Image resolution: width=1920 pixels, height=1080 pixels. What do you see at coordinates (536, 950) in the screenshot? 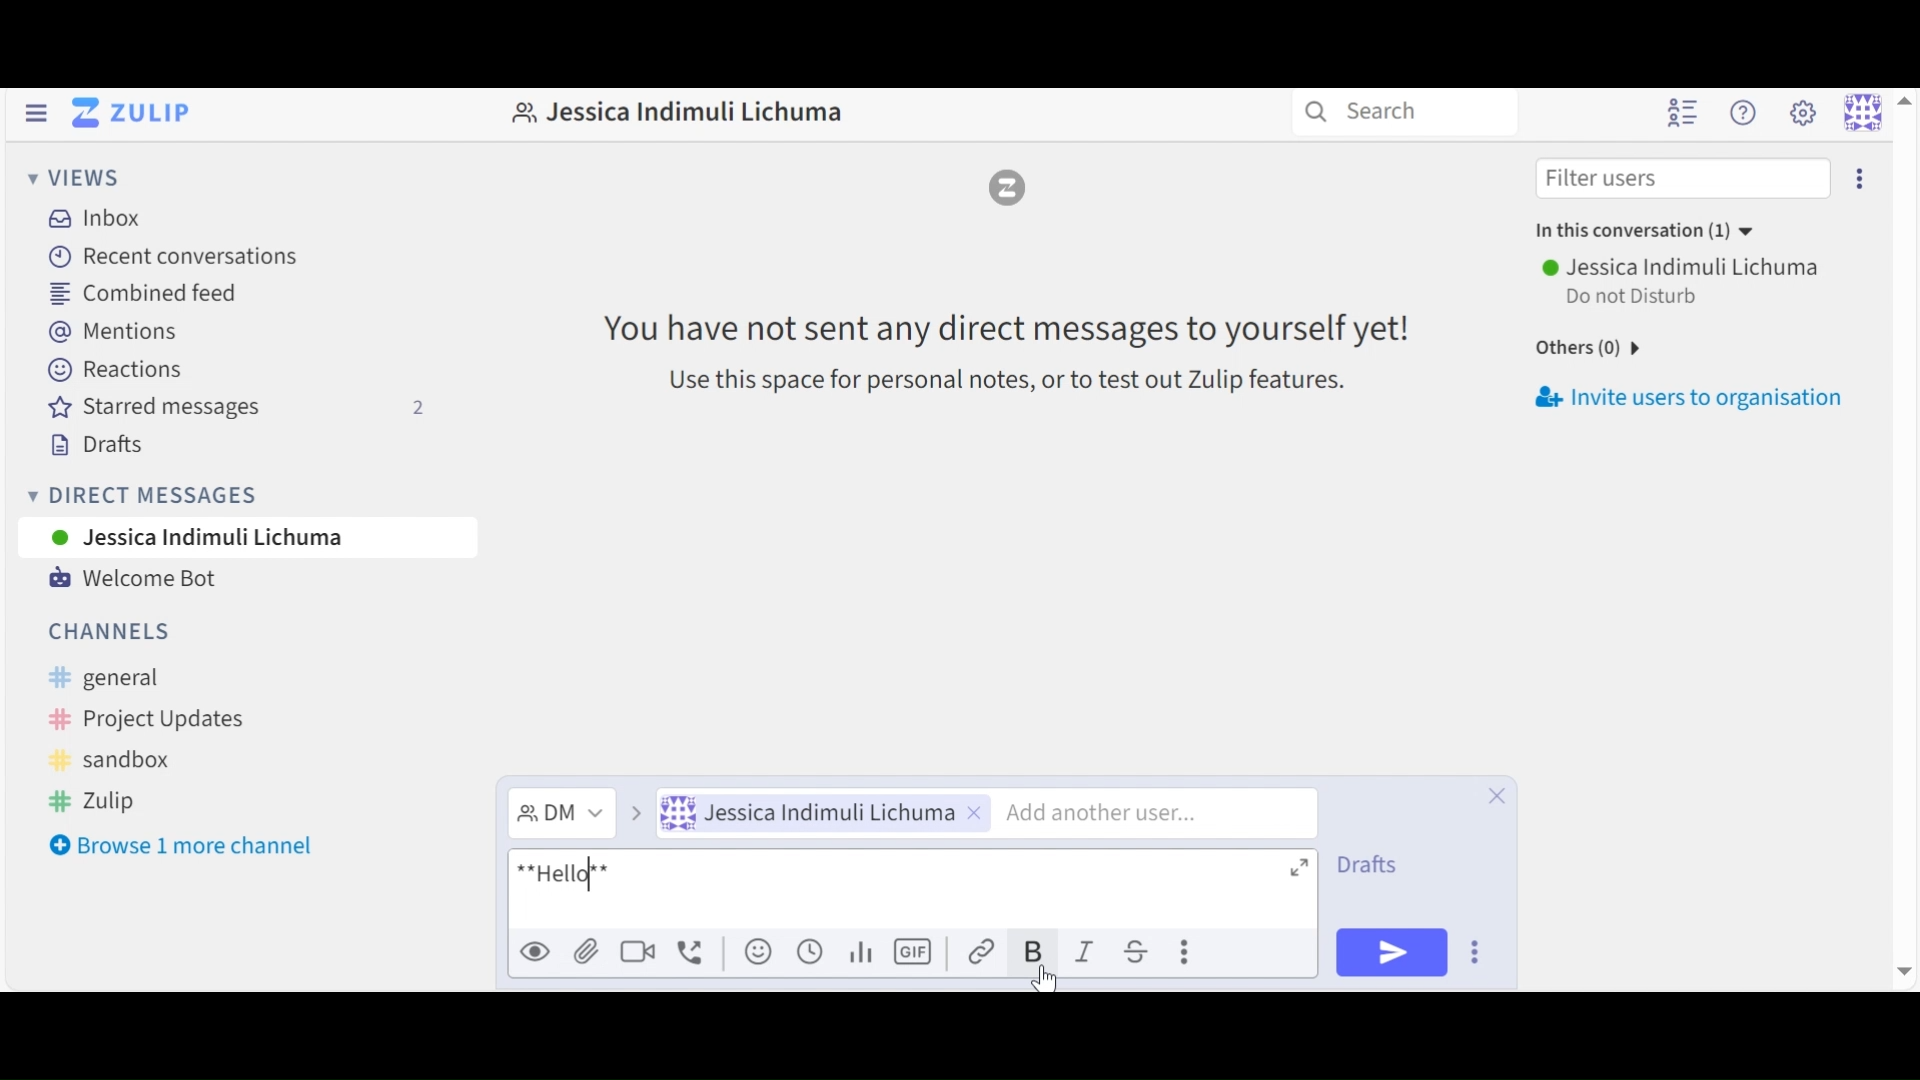
I see `Preview` at bounding box center [536, 950].